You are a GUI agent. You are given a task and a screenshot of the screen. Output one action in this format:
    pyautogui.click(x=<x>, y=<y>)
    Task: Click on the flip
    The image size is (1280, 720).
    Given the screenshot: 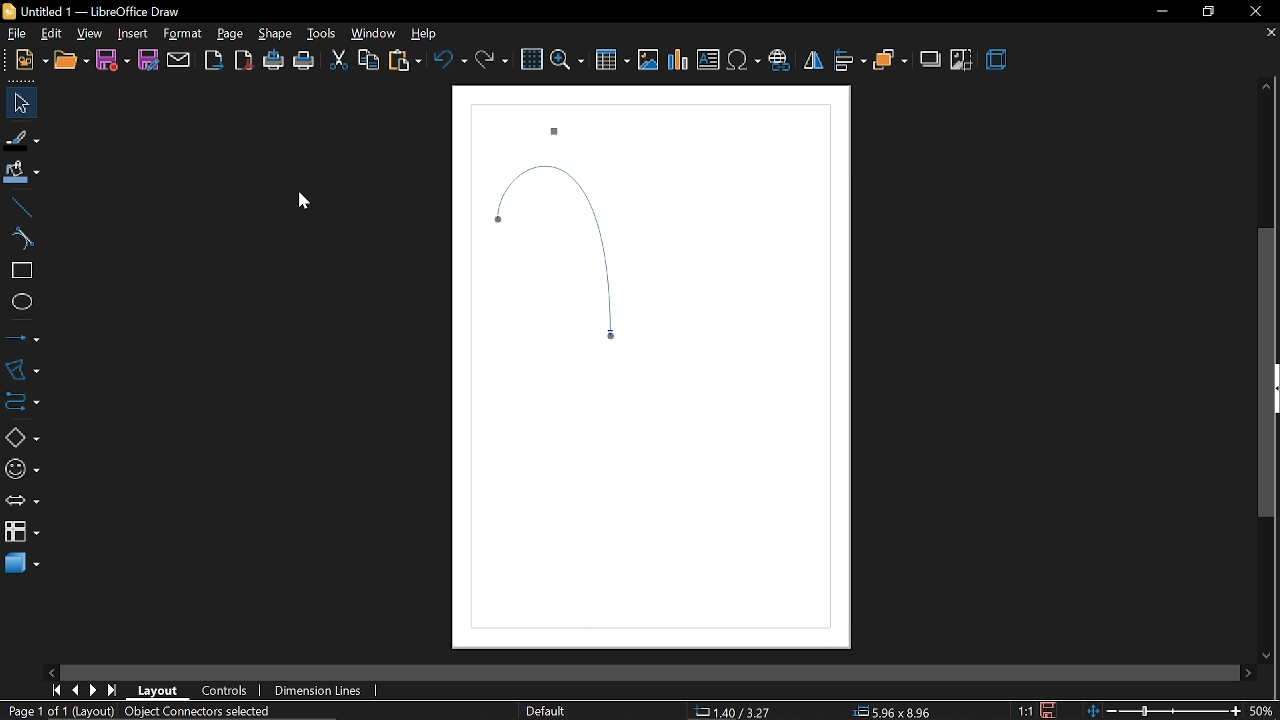 What is the action you would take?
    pyautogui.click(x=812, y=61)
    